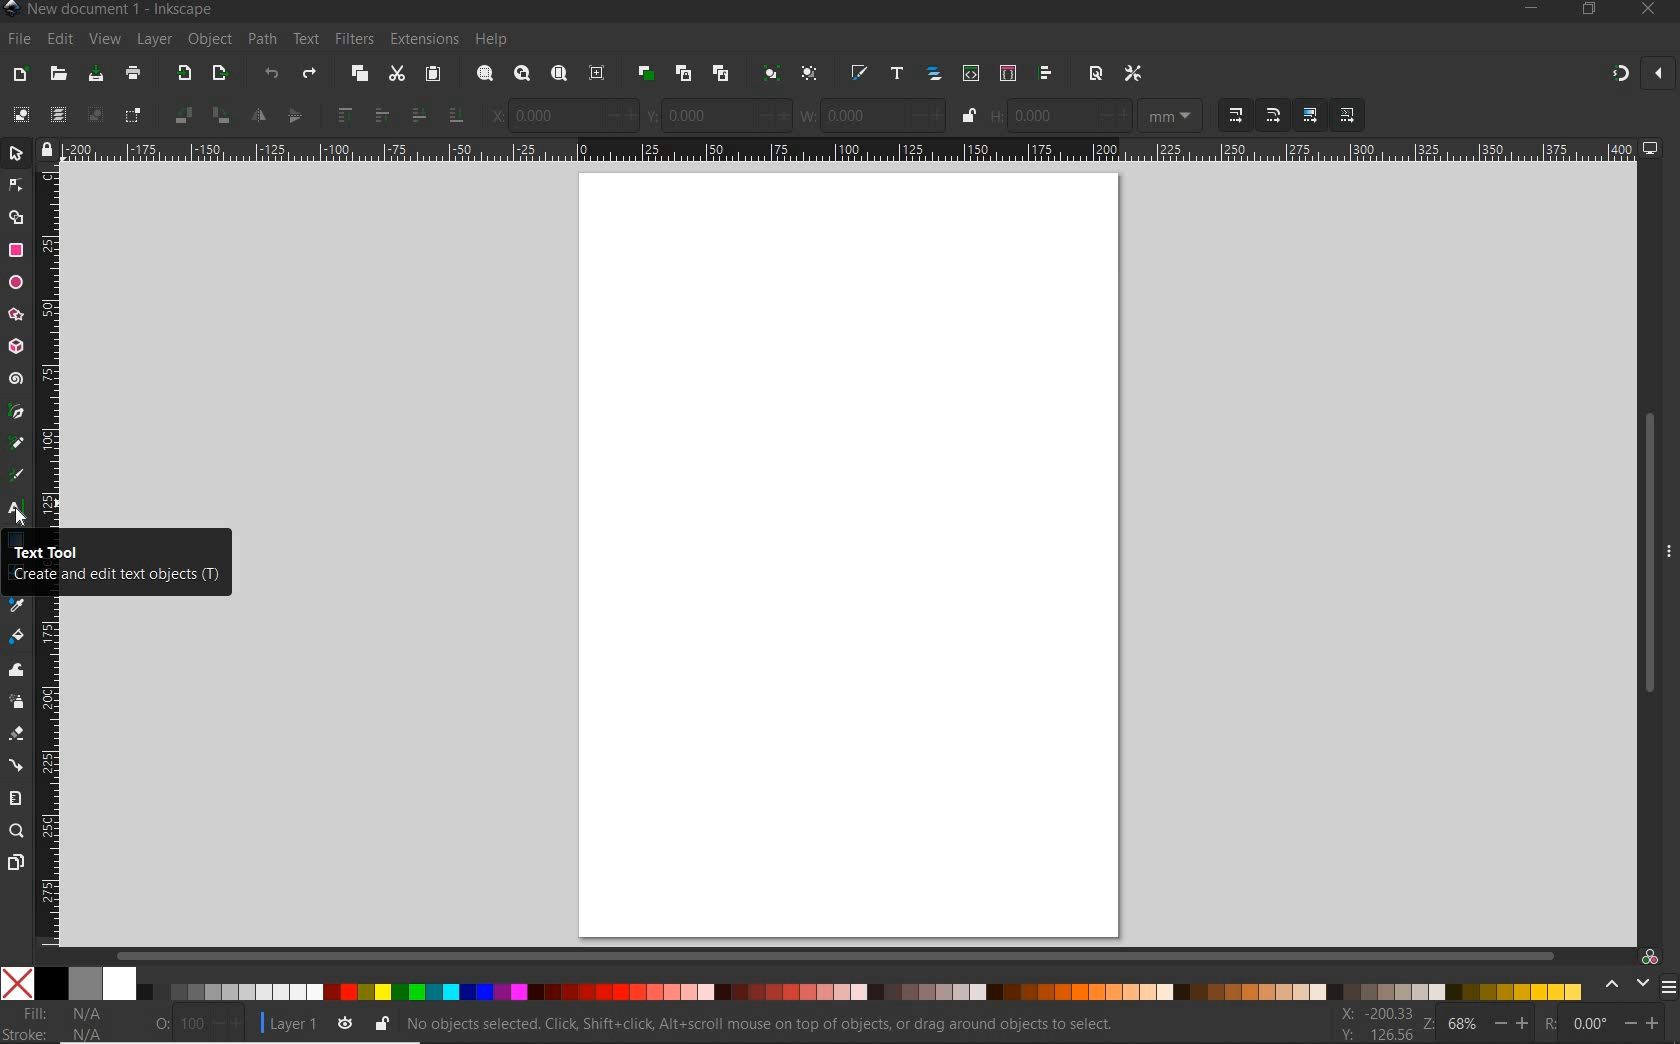  What do you see at coordinates (19, 475) in the screenshot?
I see `calligraphy tool` at bounding box center [19, 475].